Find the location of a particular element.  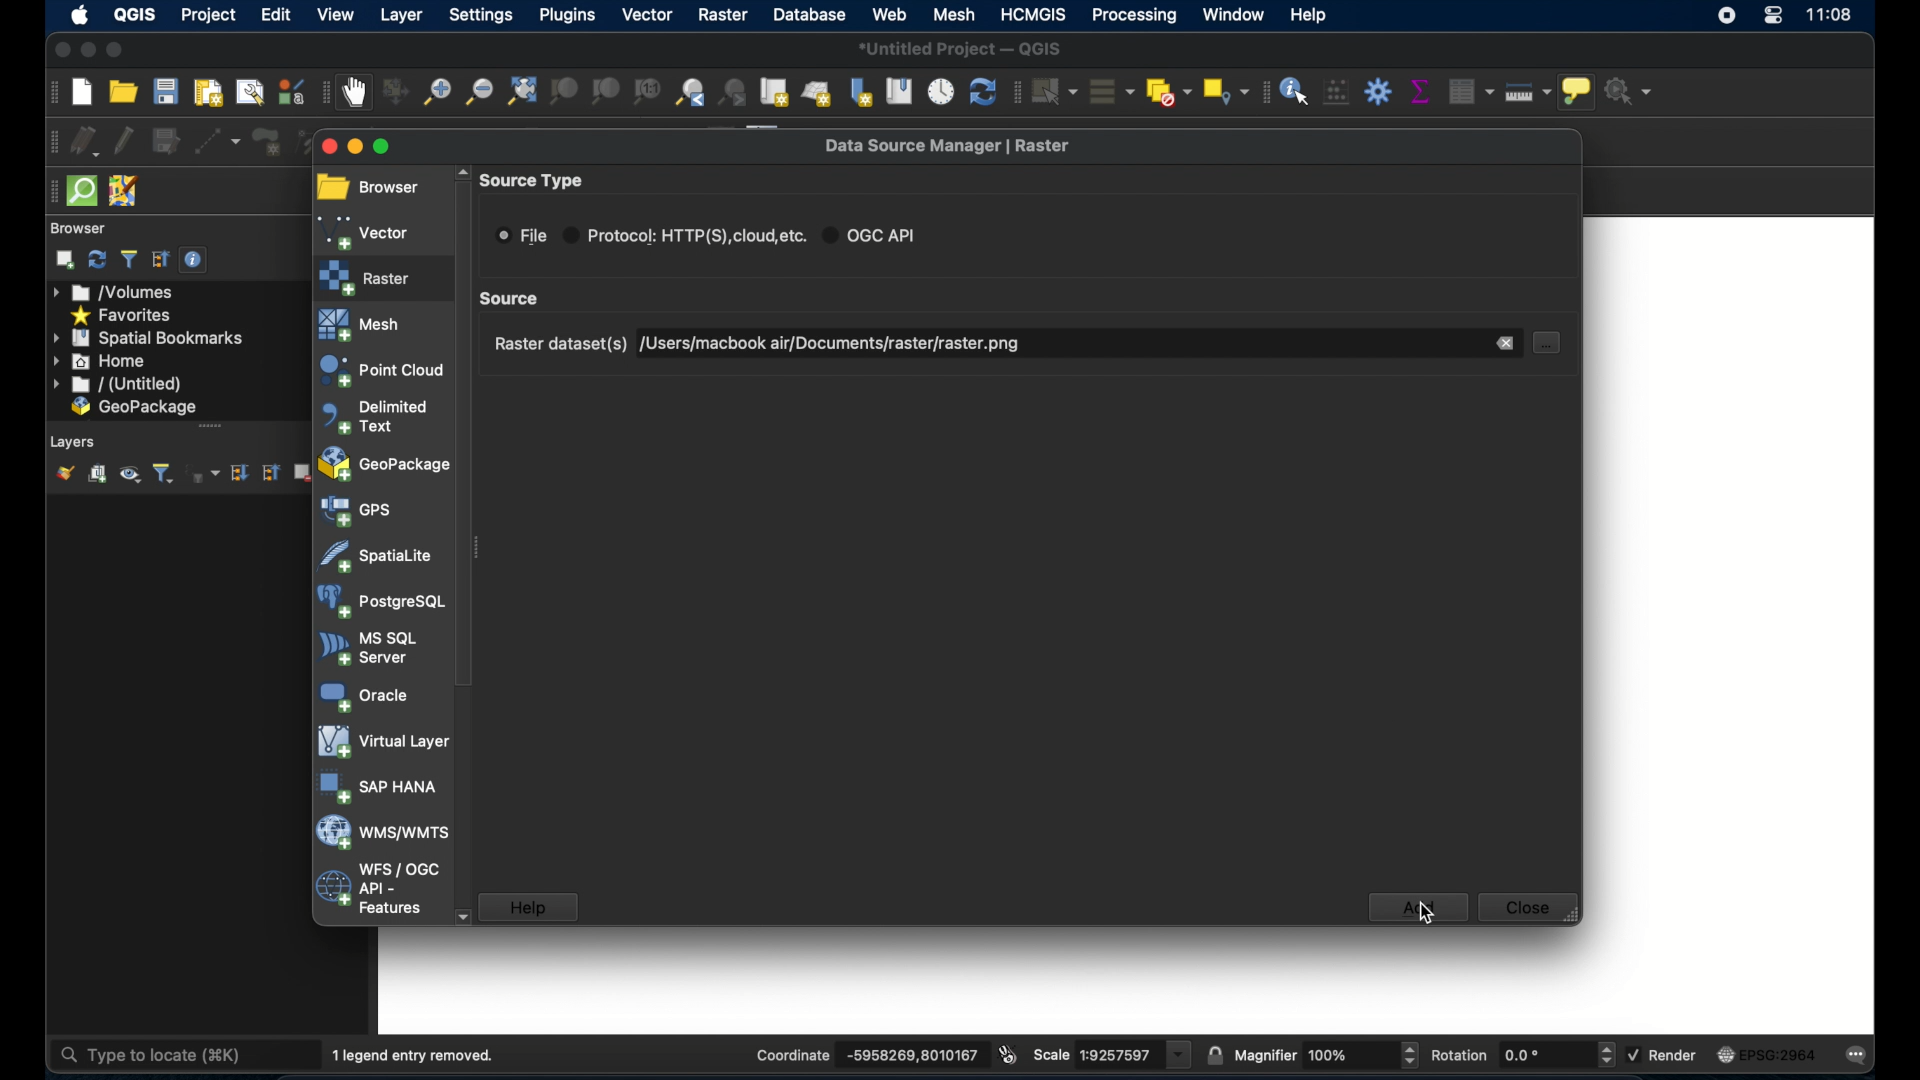

toolbox is located at coordinates (1379, 91).